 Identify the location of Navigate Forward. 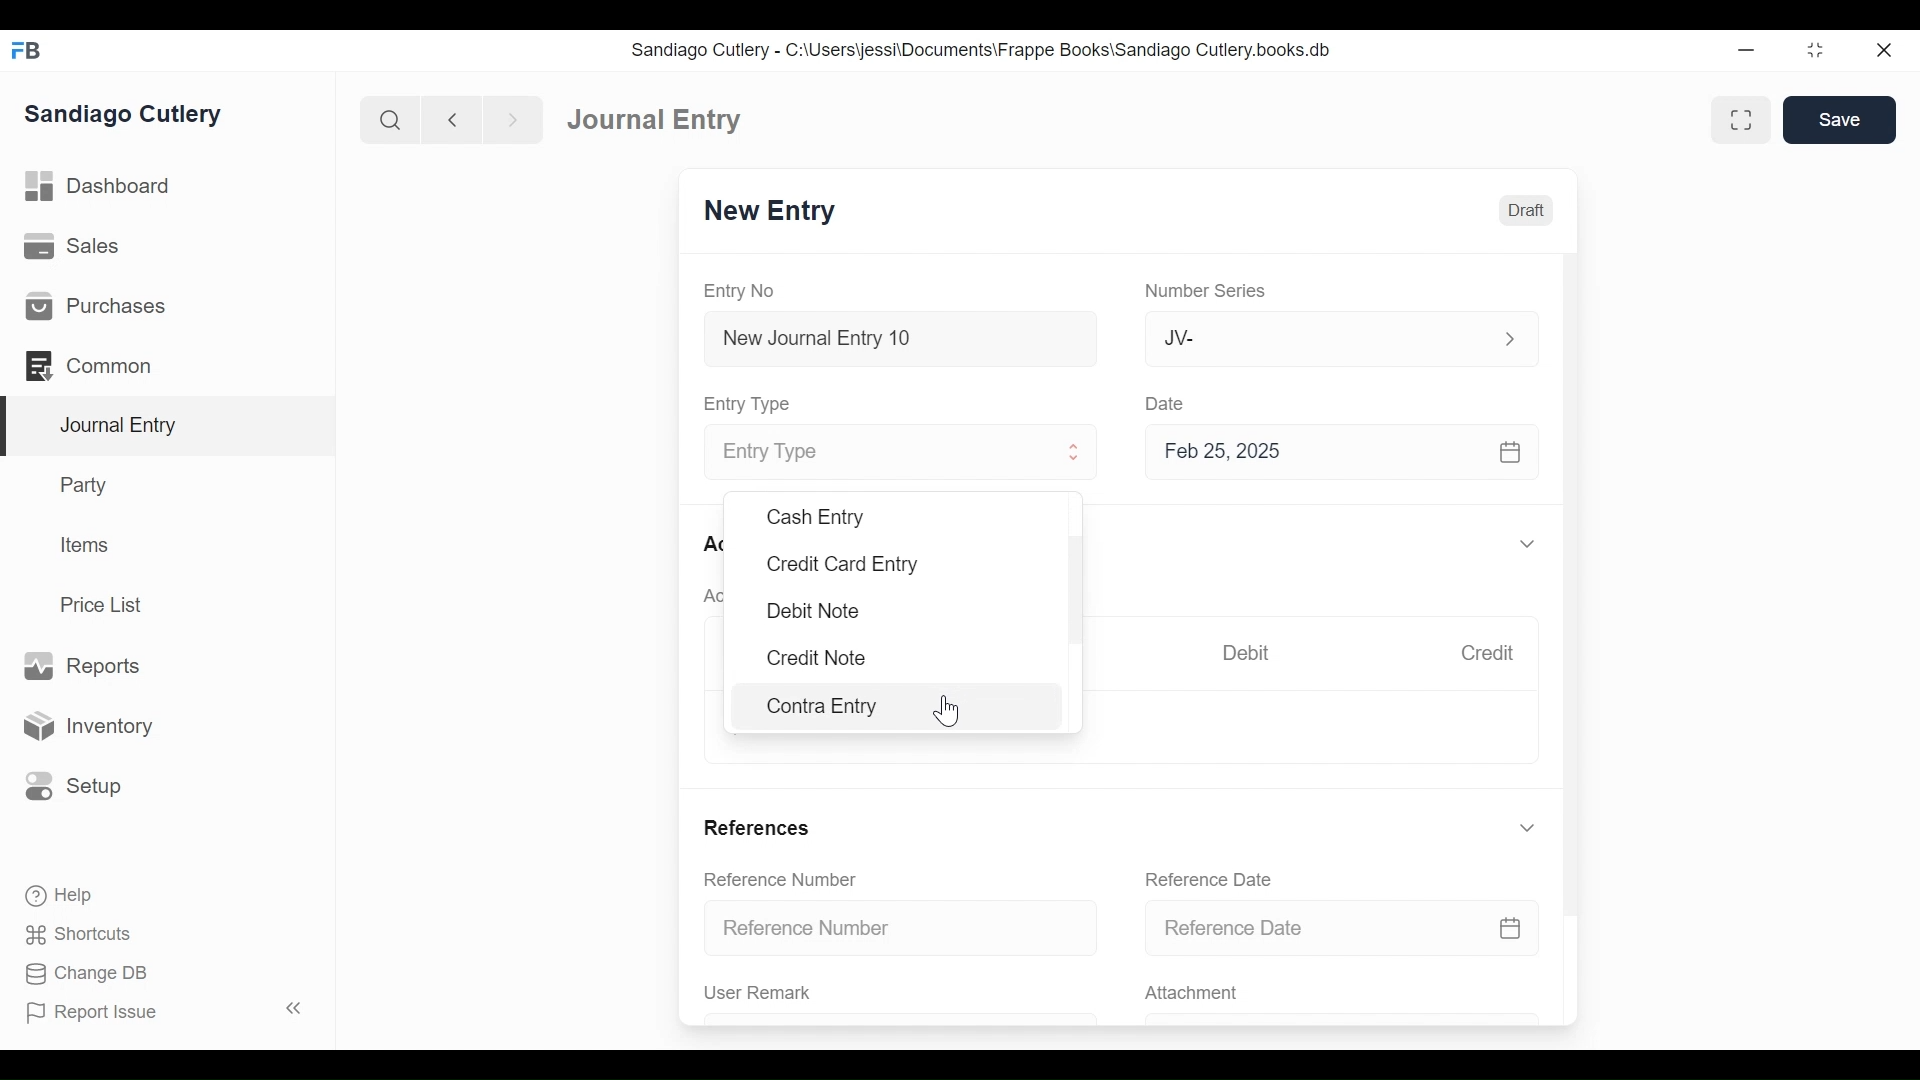
(514, 118).